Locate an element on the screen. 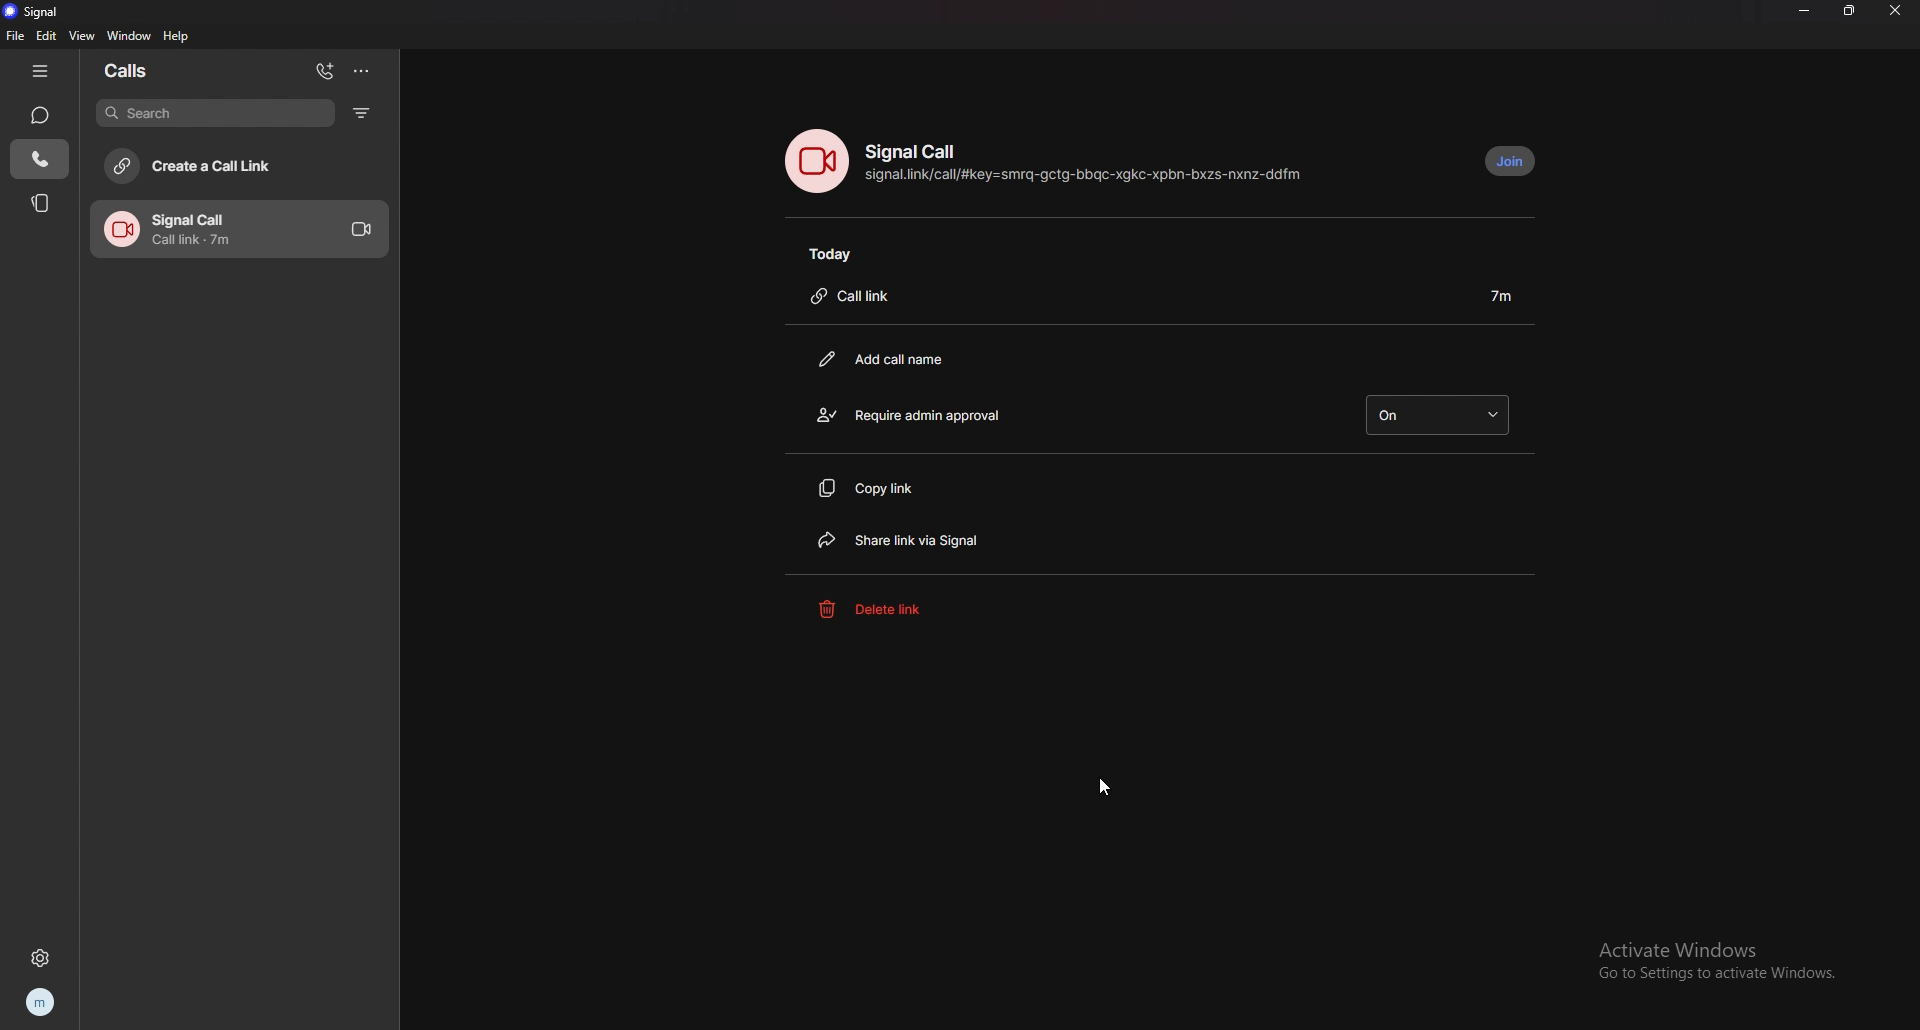 The image size is (1920, 1030). close is located at coordinates (1895, 11).